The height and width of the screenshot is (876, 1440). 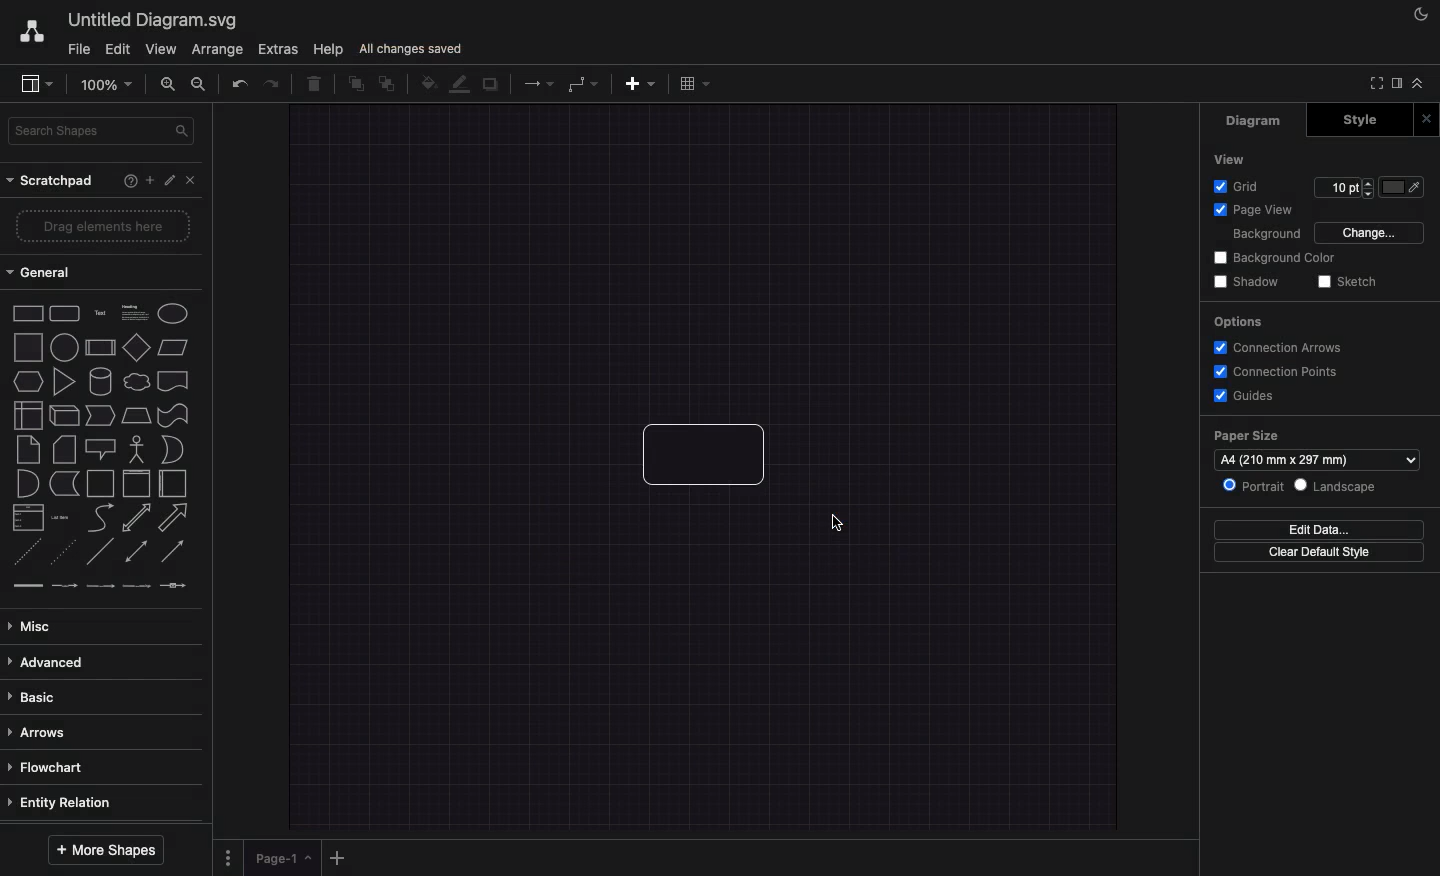 I want to click on Zoom out, so click(x=200, y=84).